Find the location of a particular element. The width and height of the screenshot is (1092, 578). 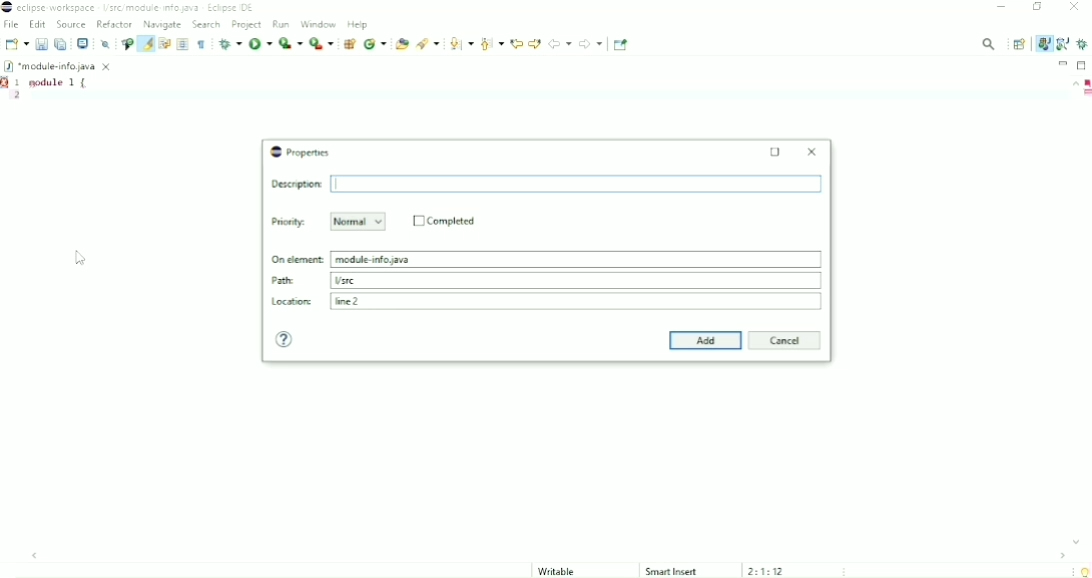

New is located at coordinates (16, 44).